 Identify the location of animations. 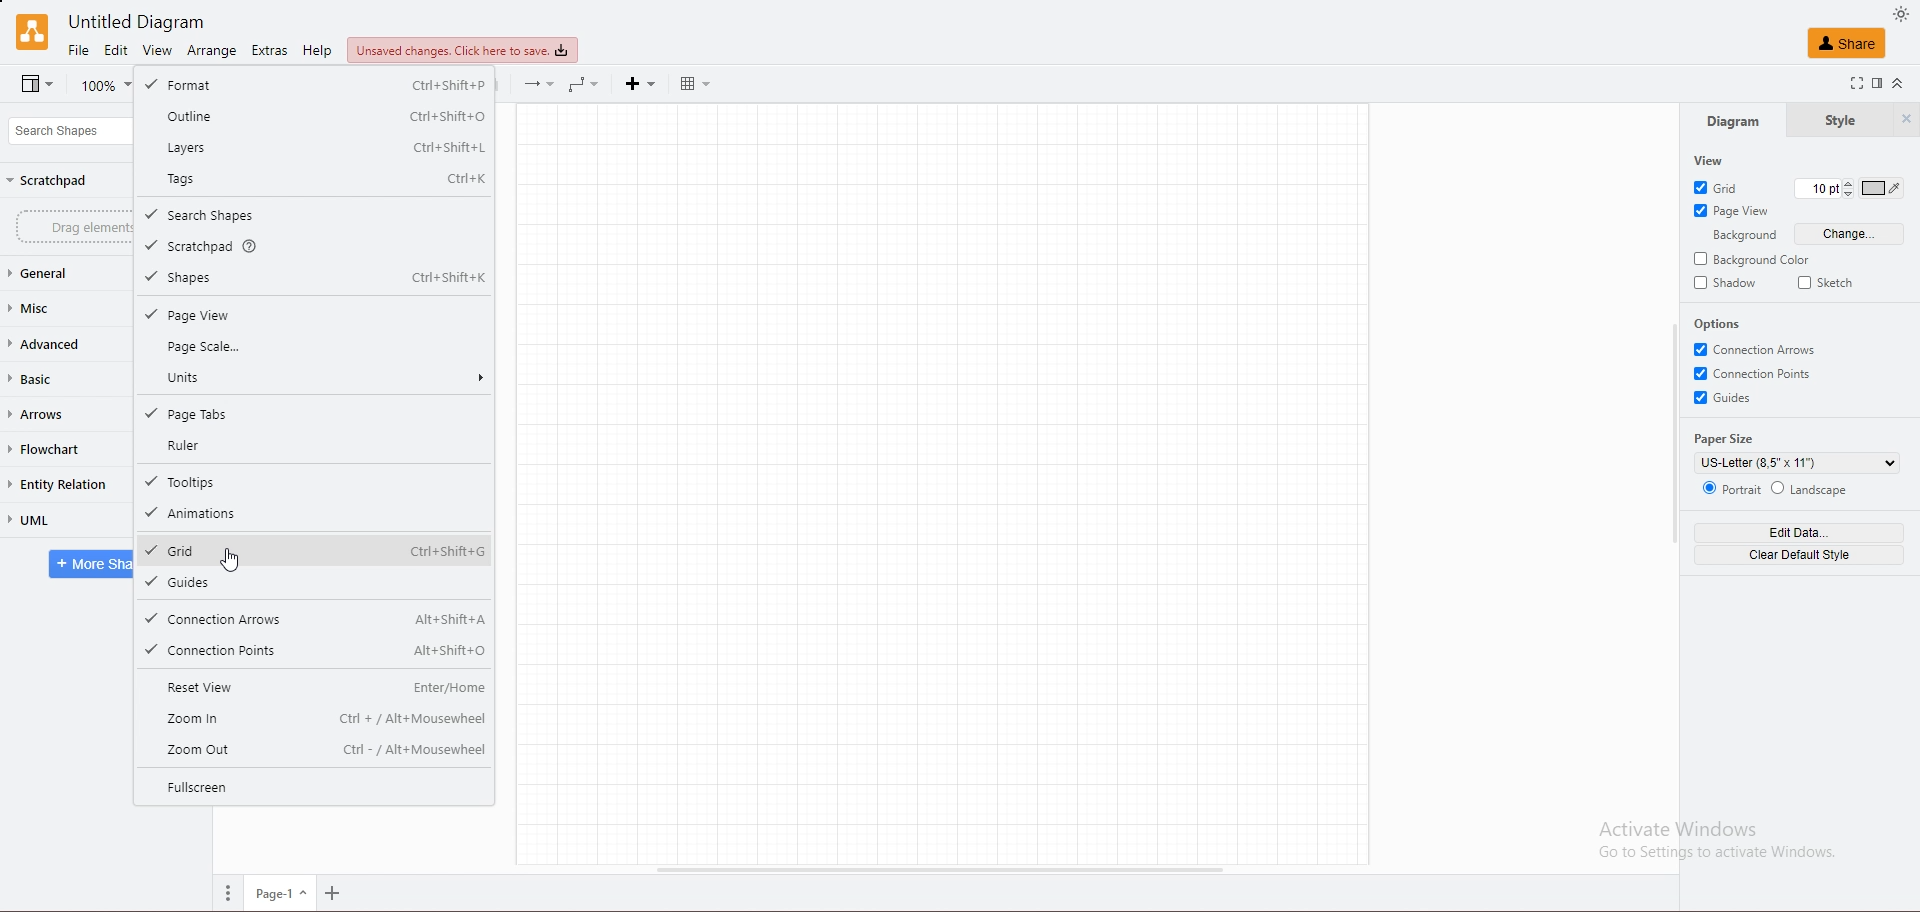
(315, 514).